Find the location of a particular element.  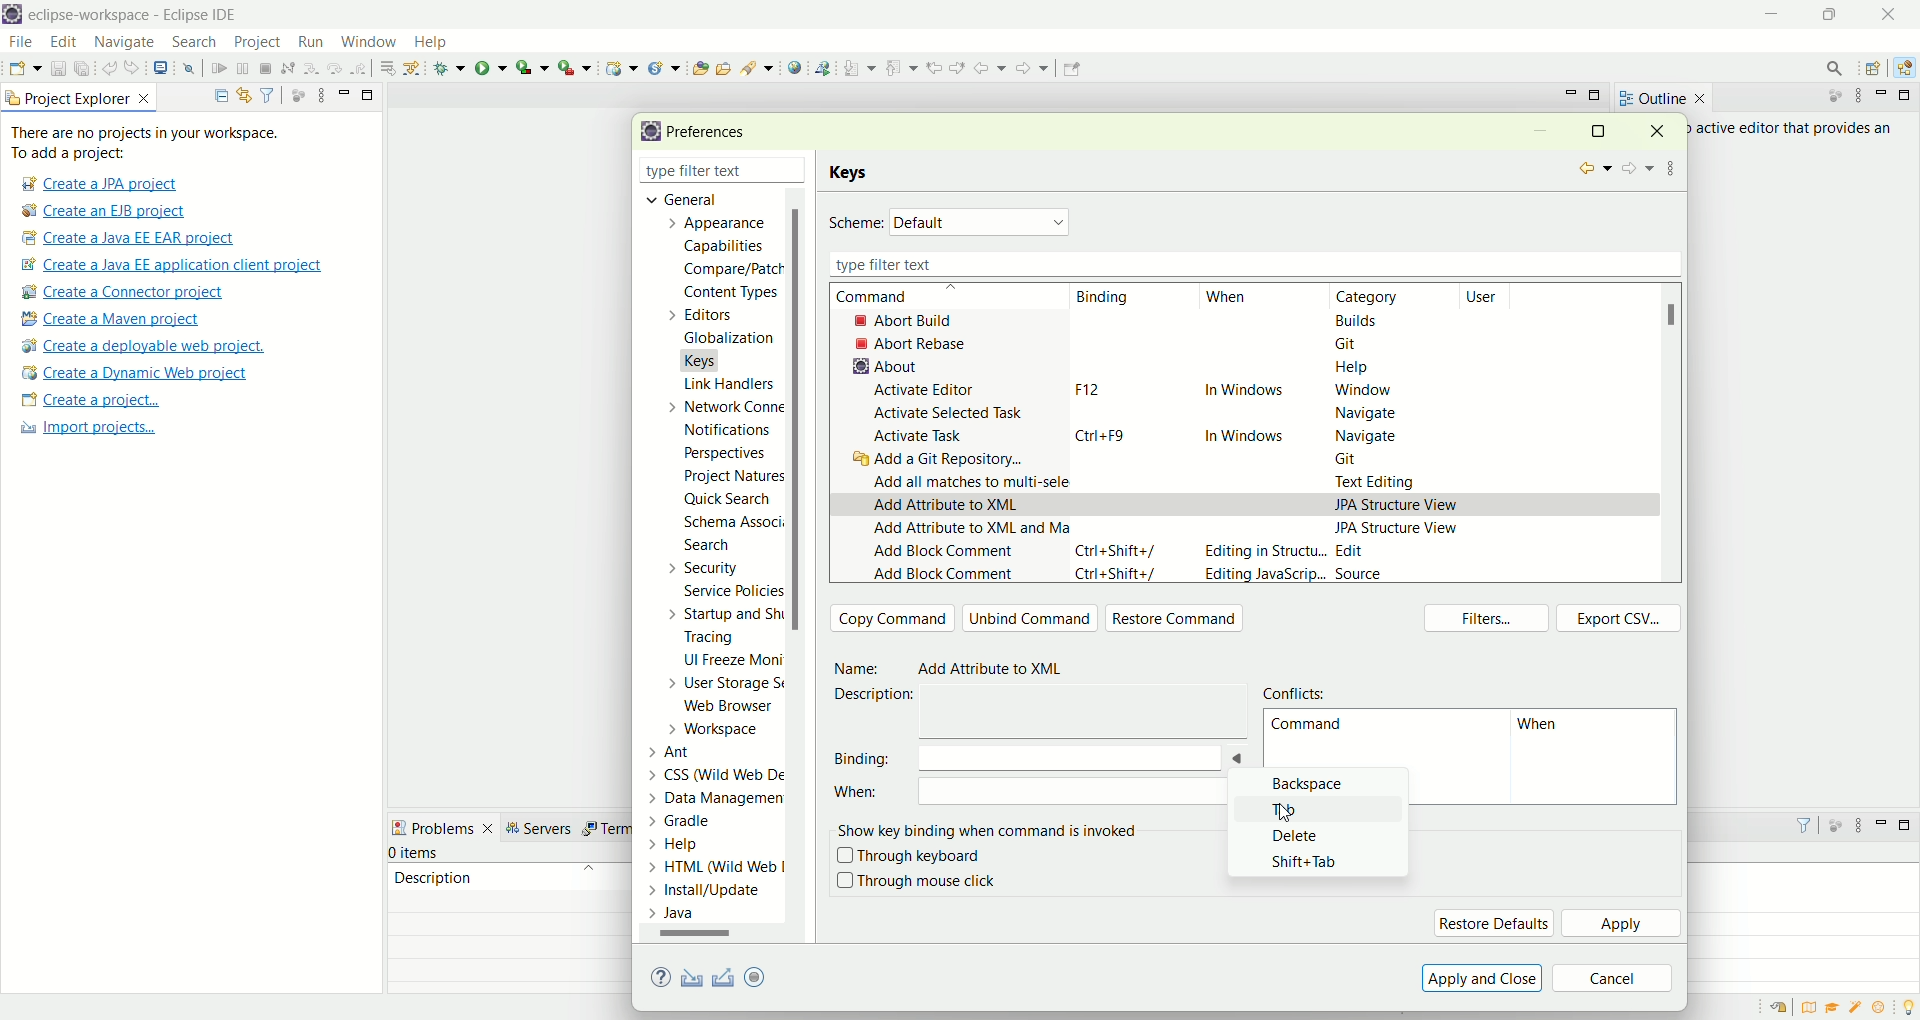

hen is located at coordinates (1544, 728).